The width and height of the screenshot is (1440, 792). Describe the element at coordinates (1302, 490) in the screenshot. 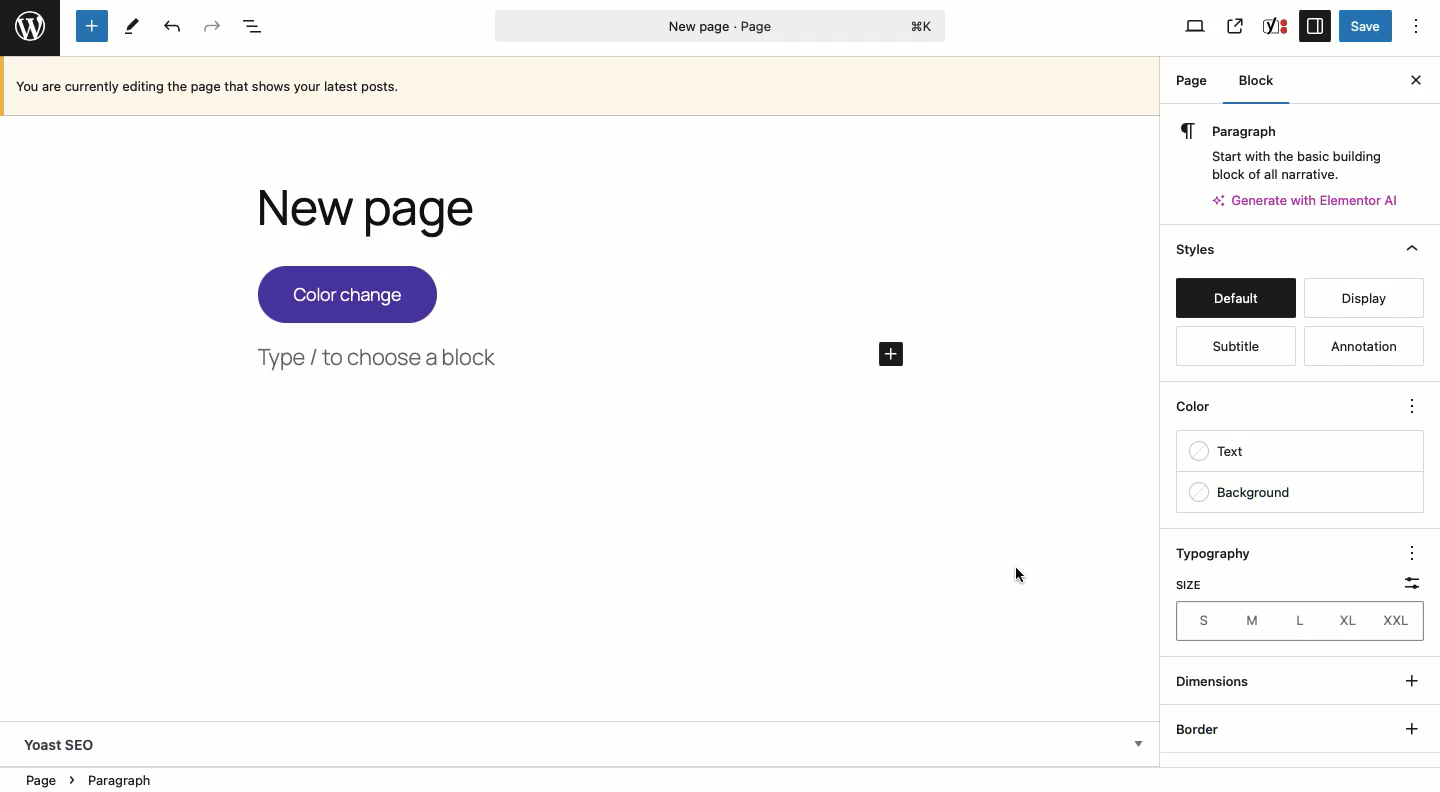

I see `Background` at that location.